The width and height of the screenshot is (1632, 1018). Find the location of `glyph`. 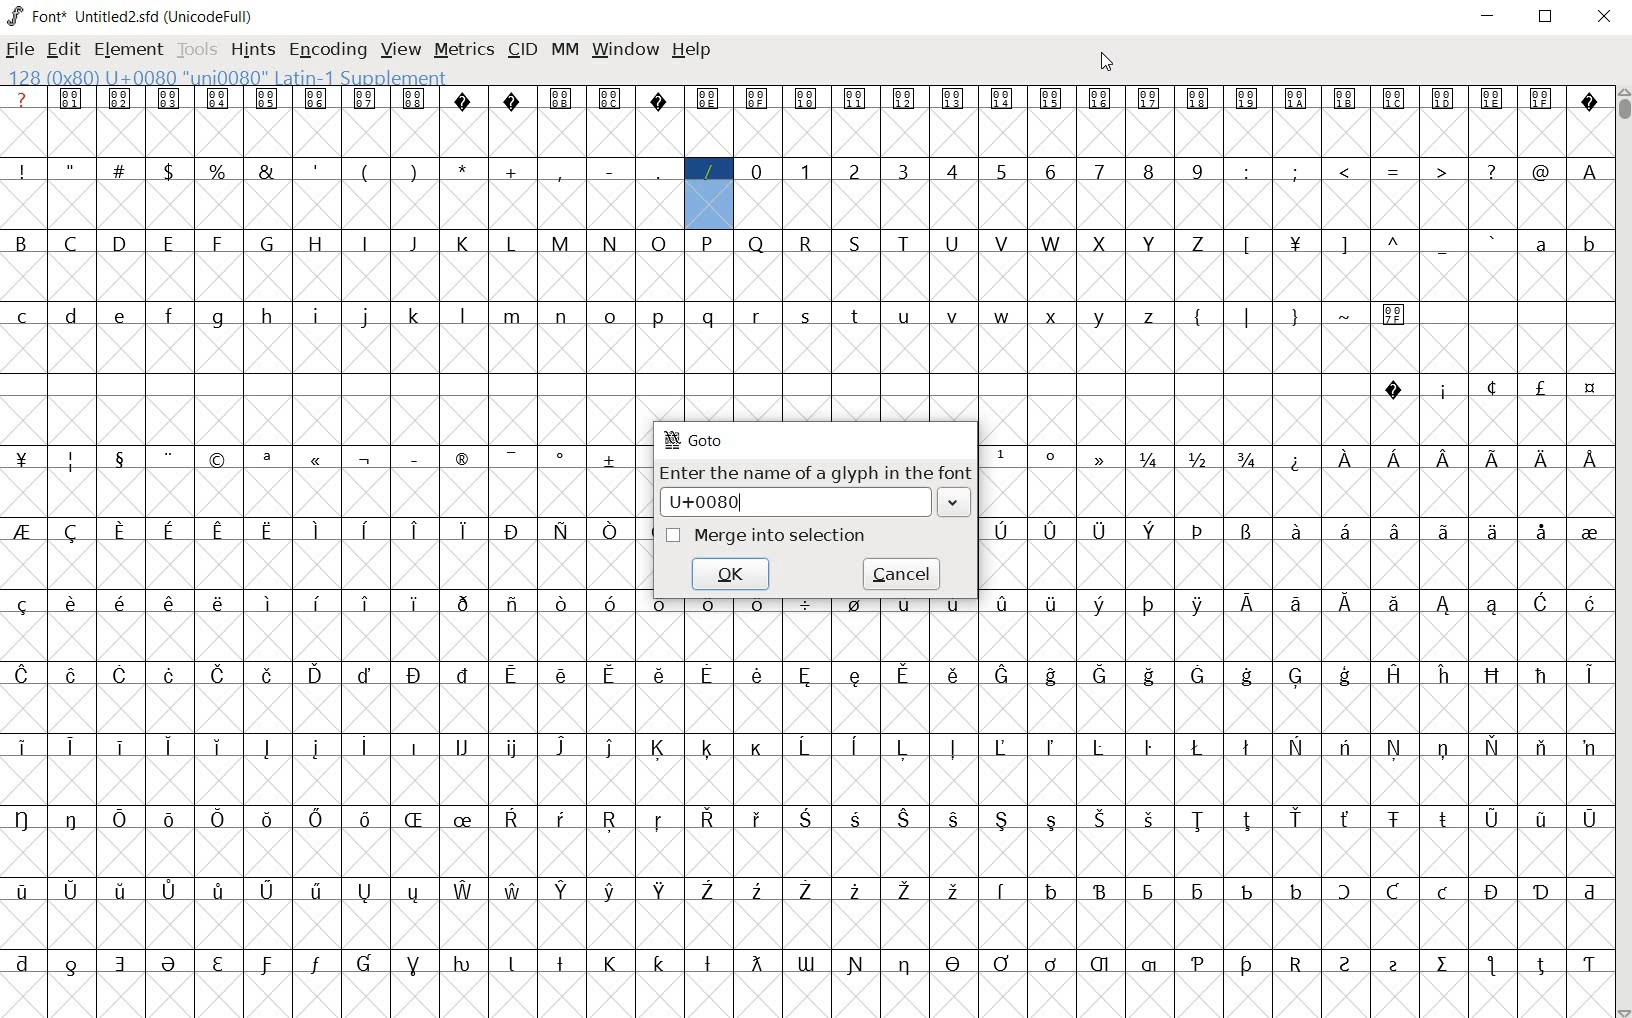

glyph is located at coordinates (1097, 605).